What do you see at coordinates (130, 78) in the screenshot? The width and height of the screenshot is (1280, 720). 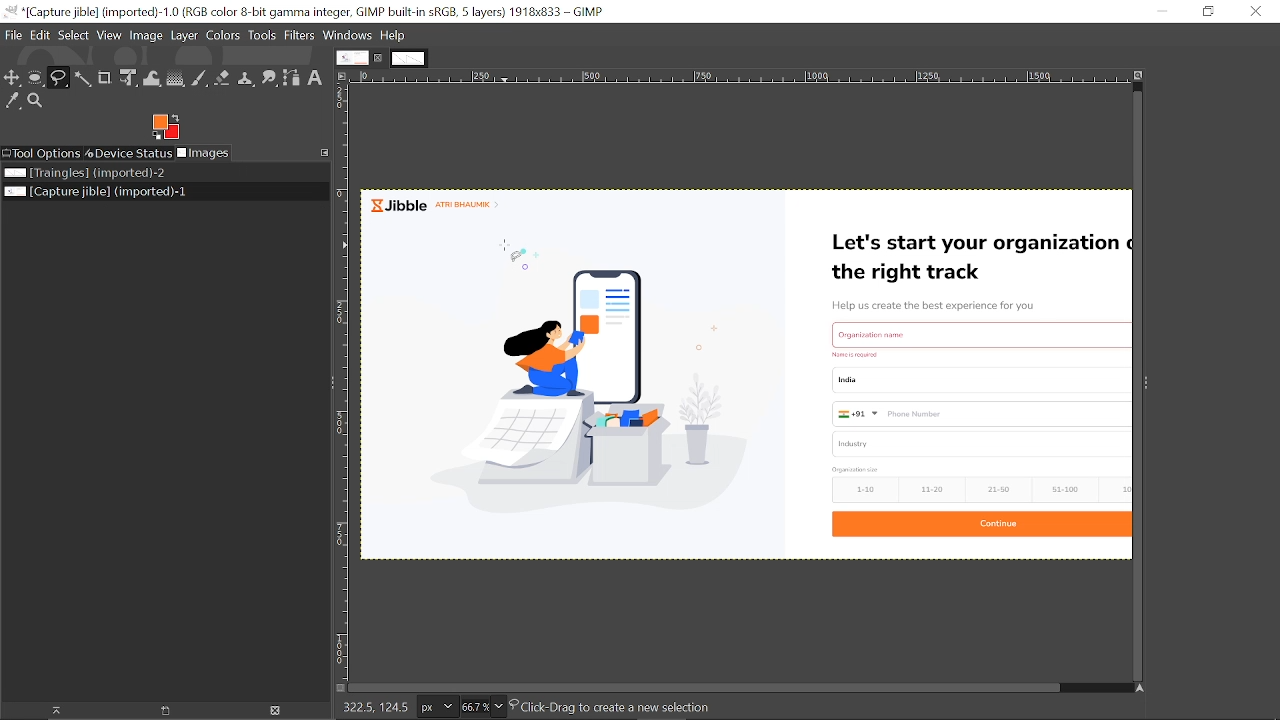 I see `Unified transform tool` at bounding box center [130, 78].